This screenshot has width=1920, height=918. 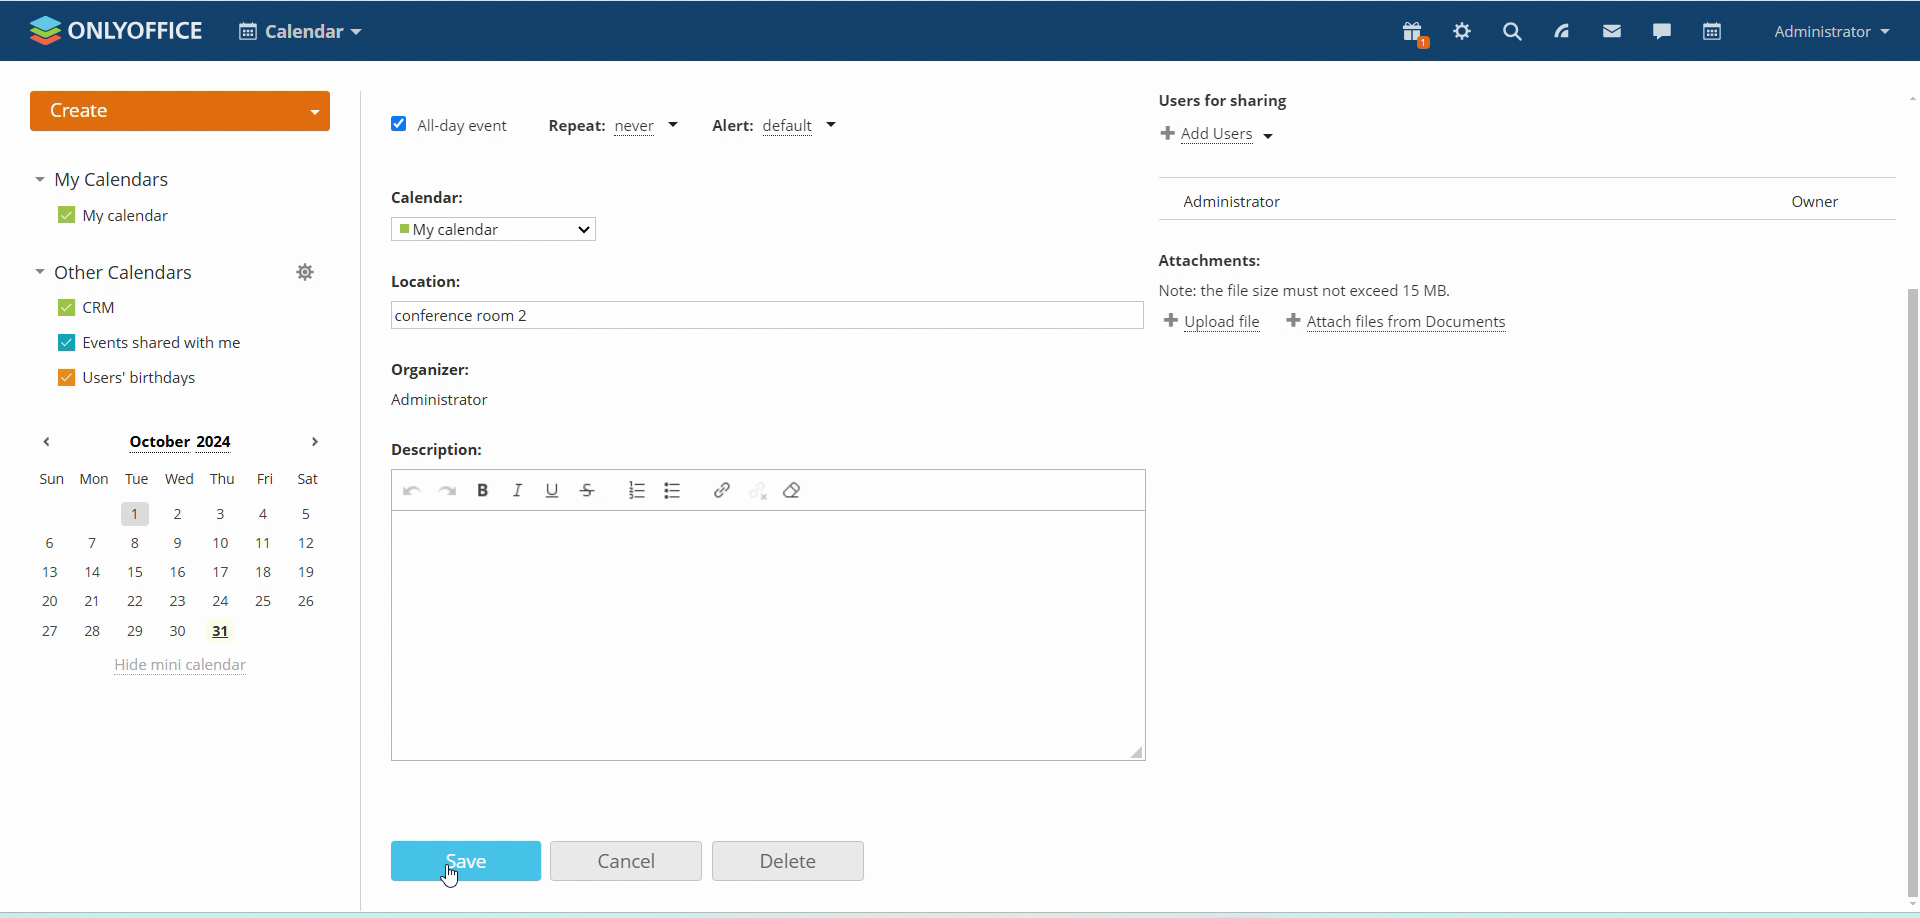 What do you see at coordinates (106, 178) in the screenshot?
I see `my calendars` at bounding box center [106, 178].